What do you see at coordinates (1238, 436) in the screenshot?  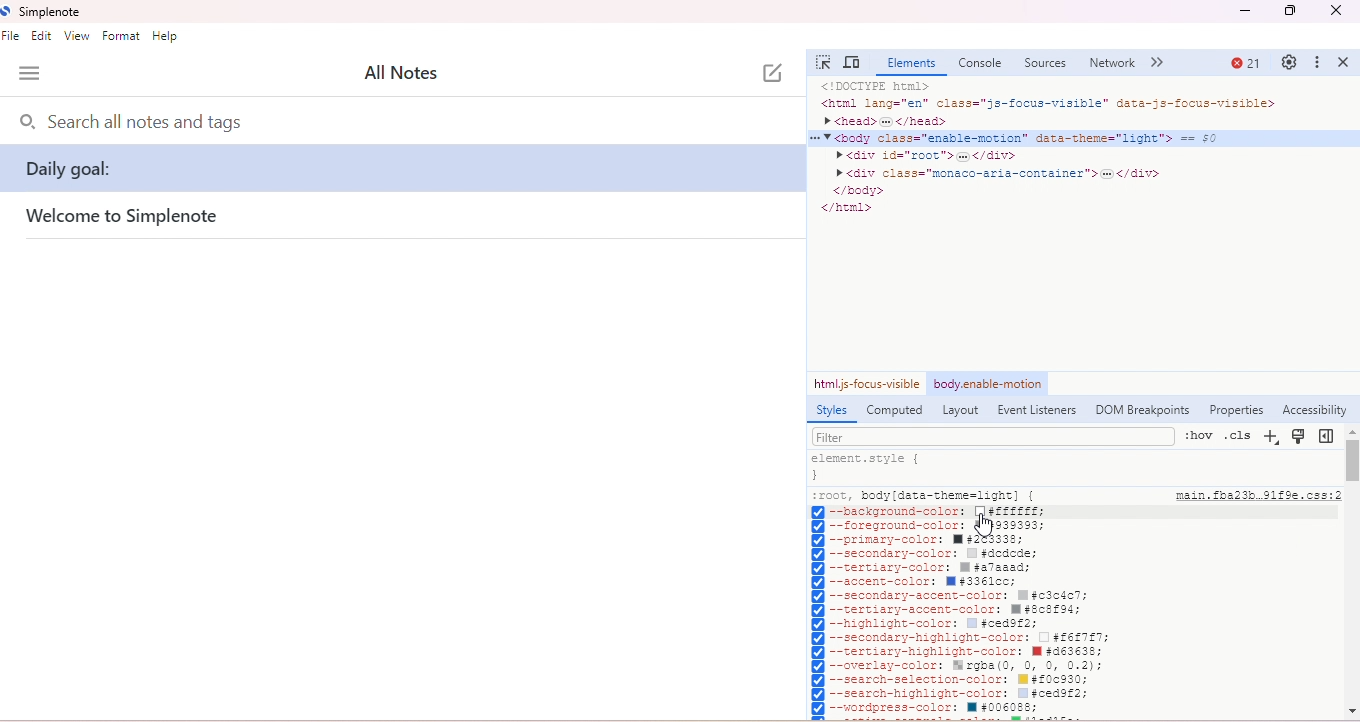 I see `.cls` at bounding box center [1238, 436].